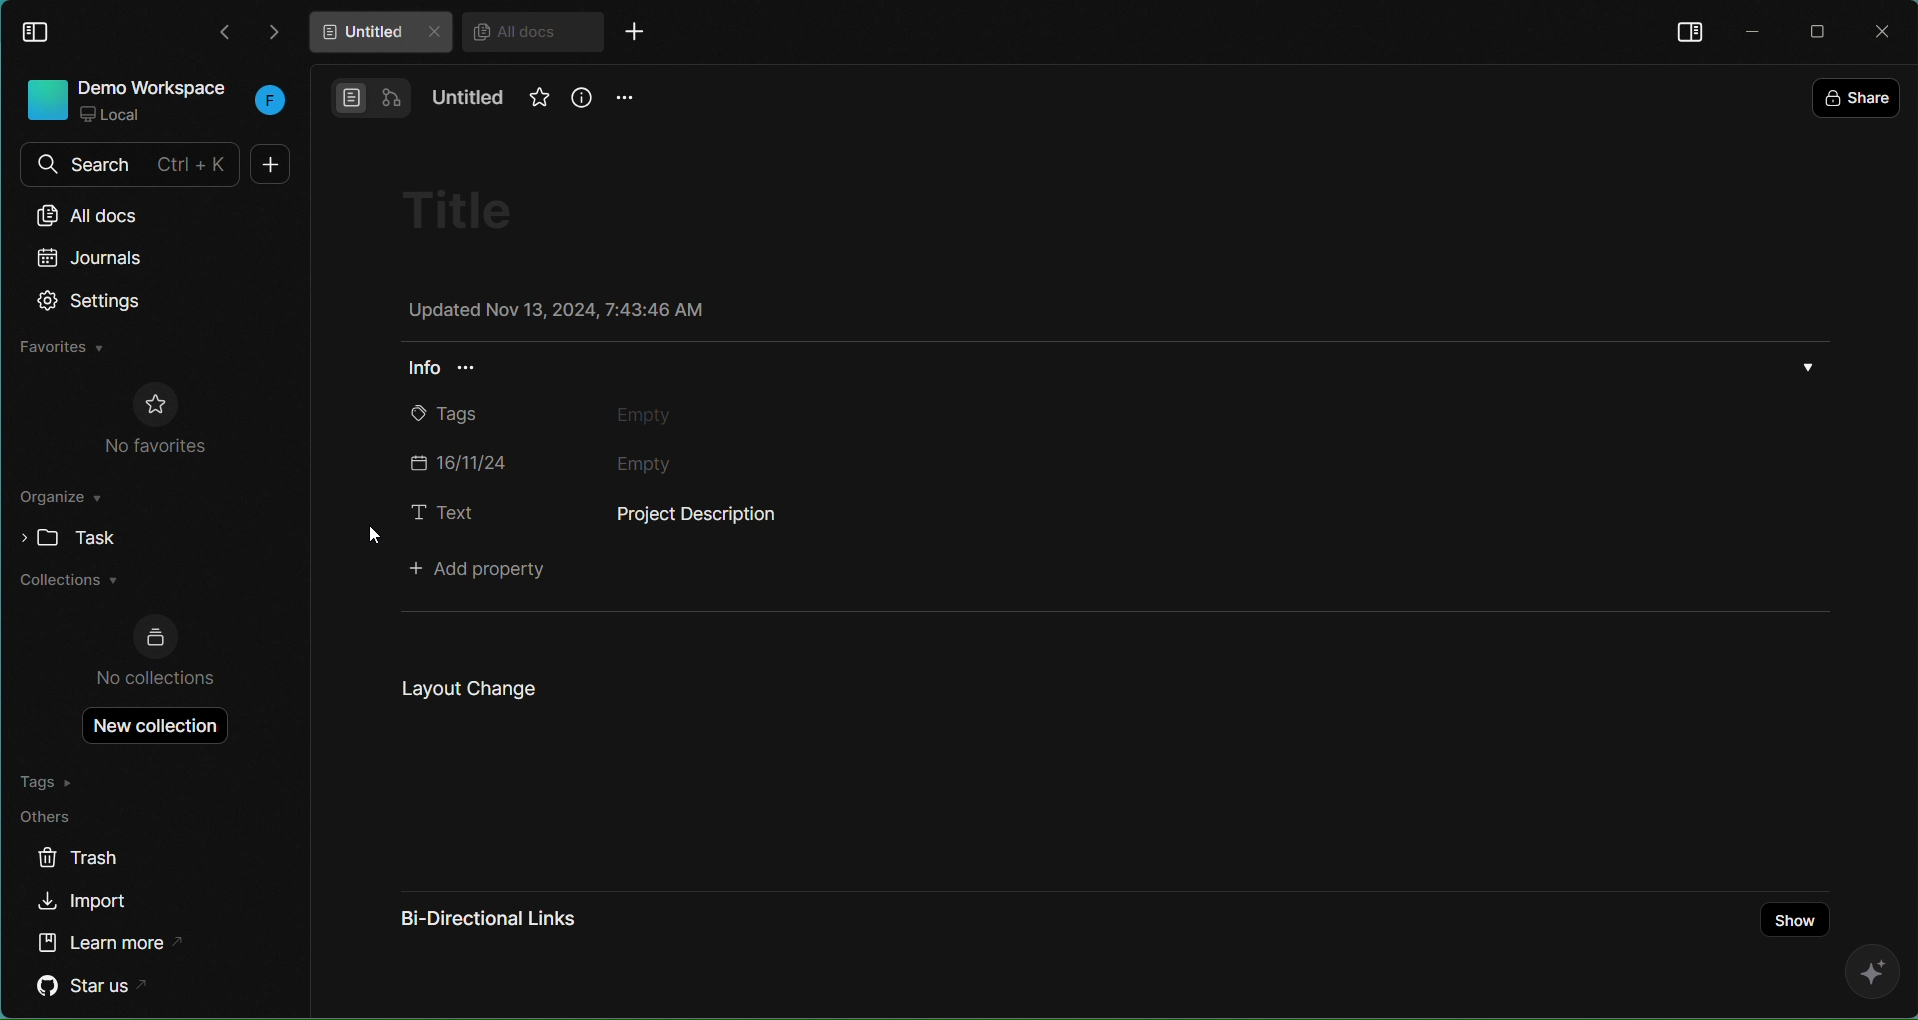 The image size is (1918, 1020). What do you see at coordinates (470, 99) in the screenshot?
I see `Untitled` at bounding box center [470, 99].